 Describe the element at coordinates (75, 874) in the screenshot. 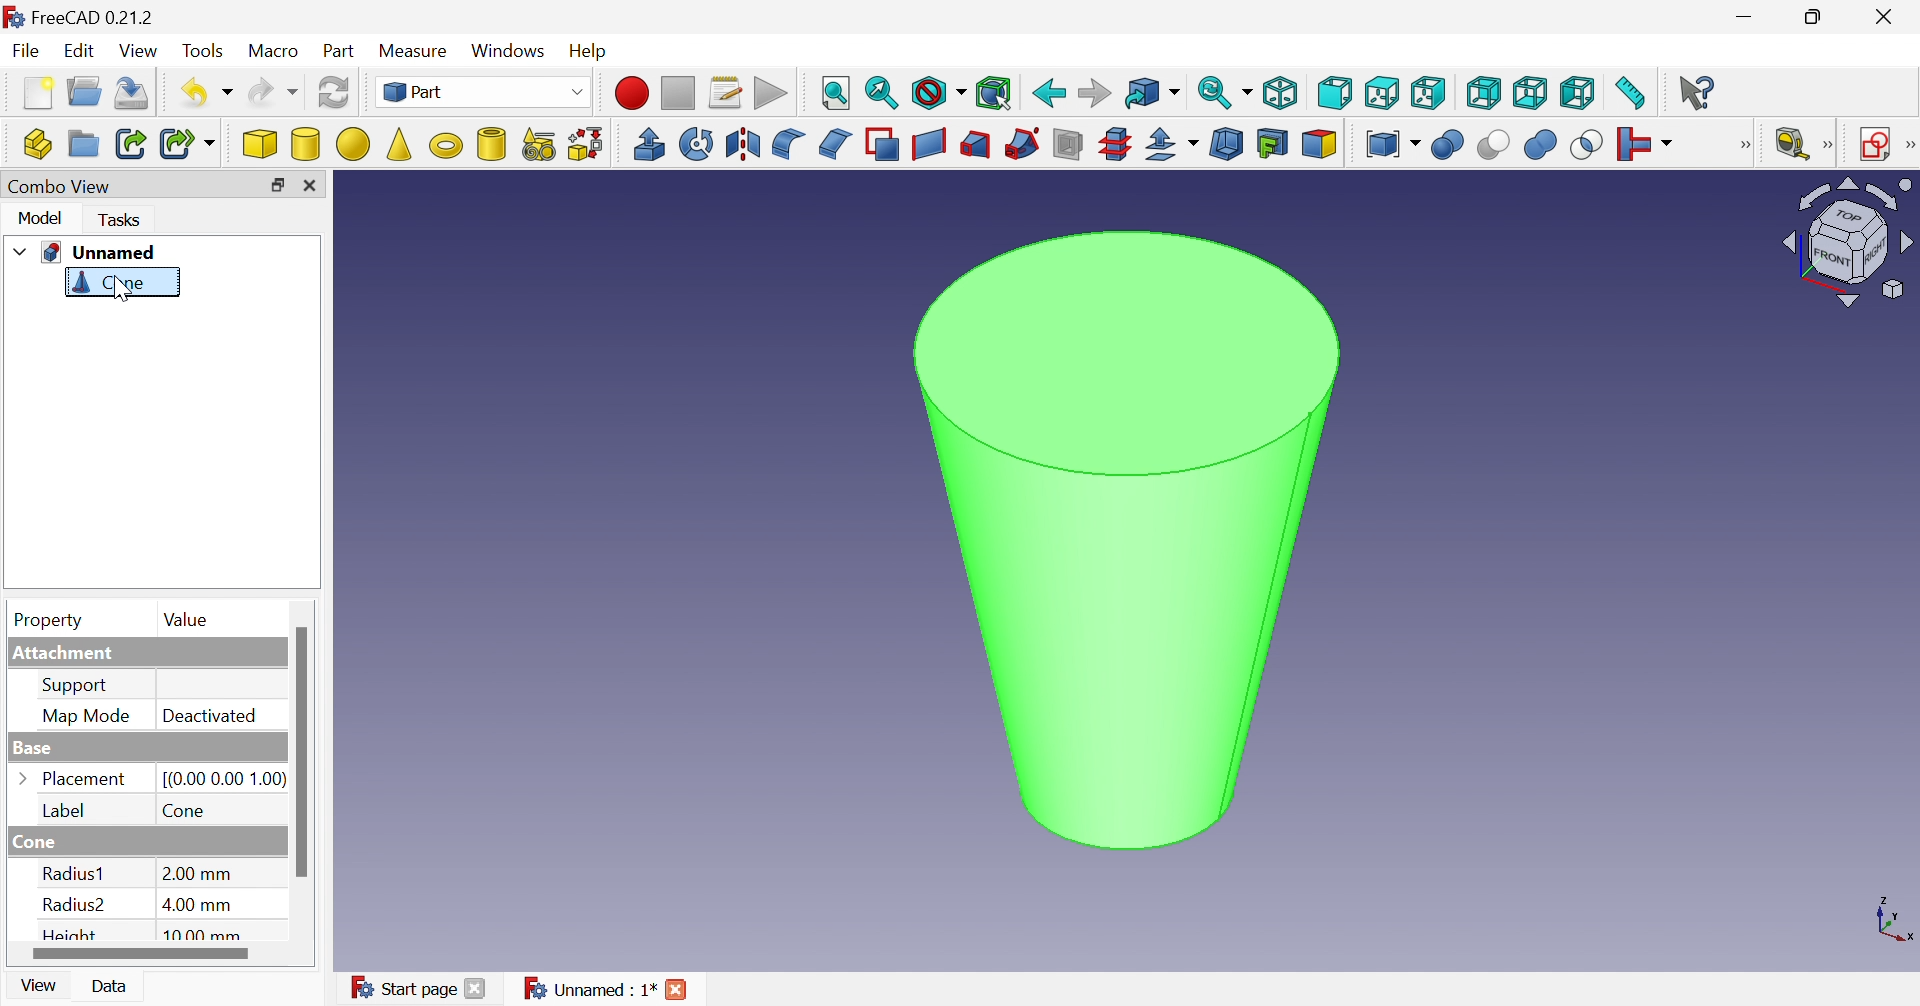

I see `Radius1` at that location.